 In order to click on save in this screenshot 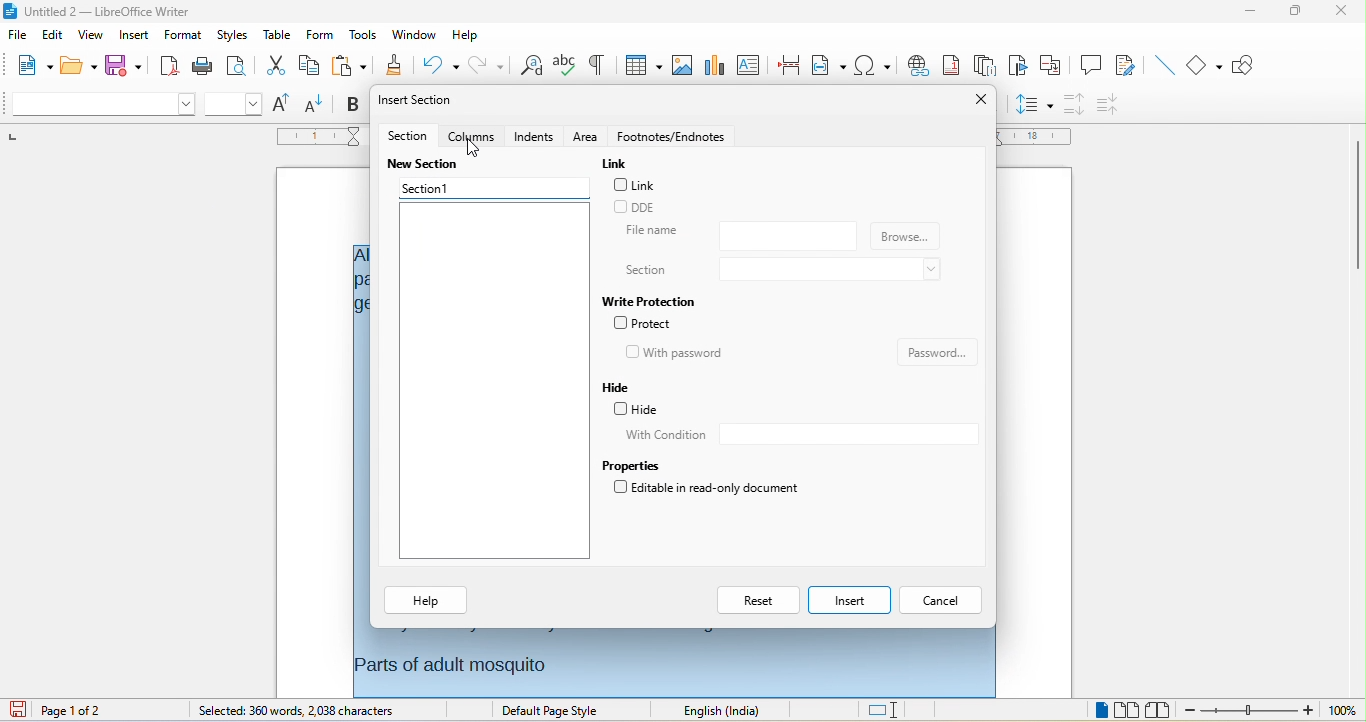, I will do `click(123, 64)`.